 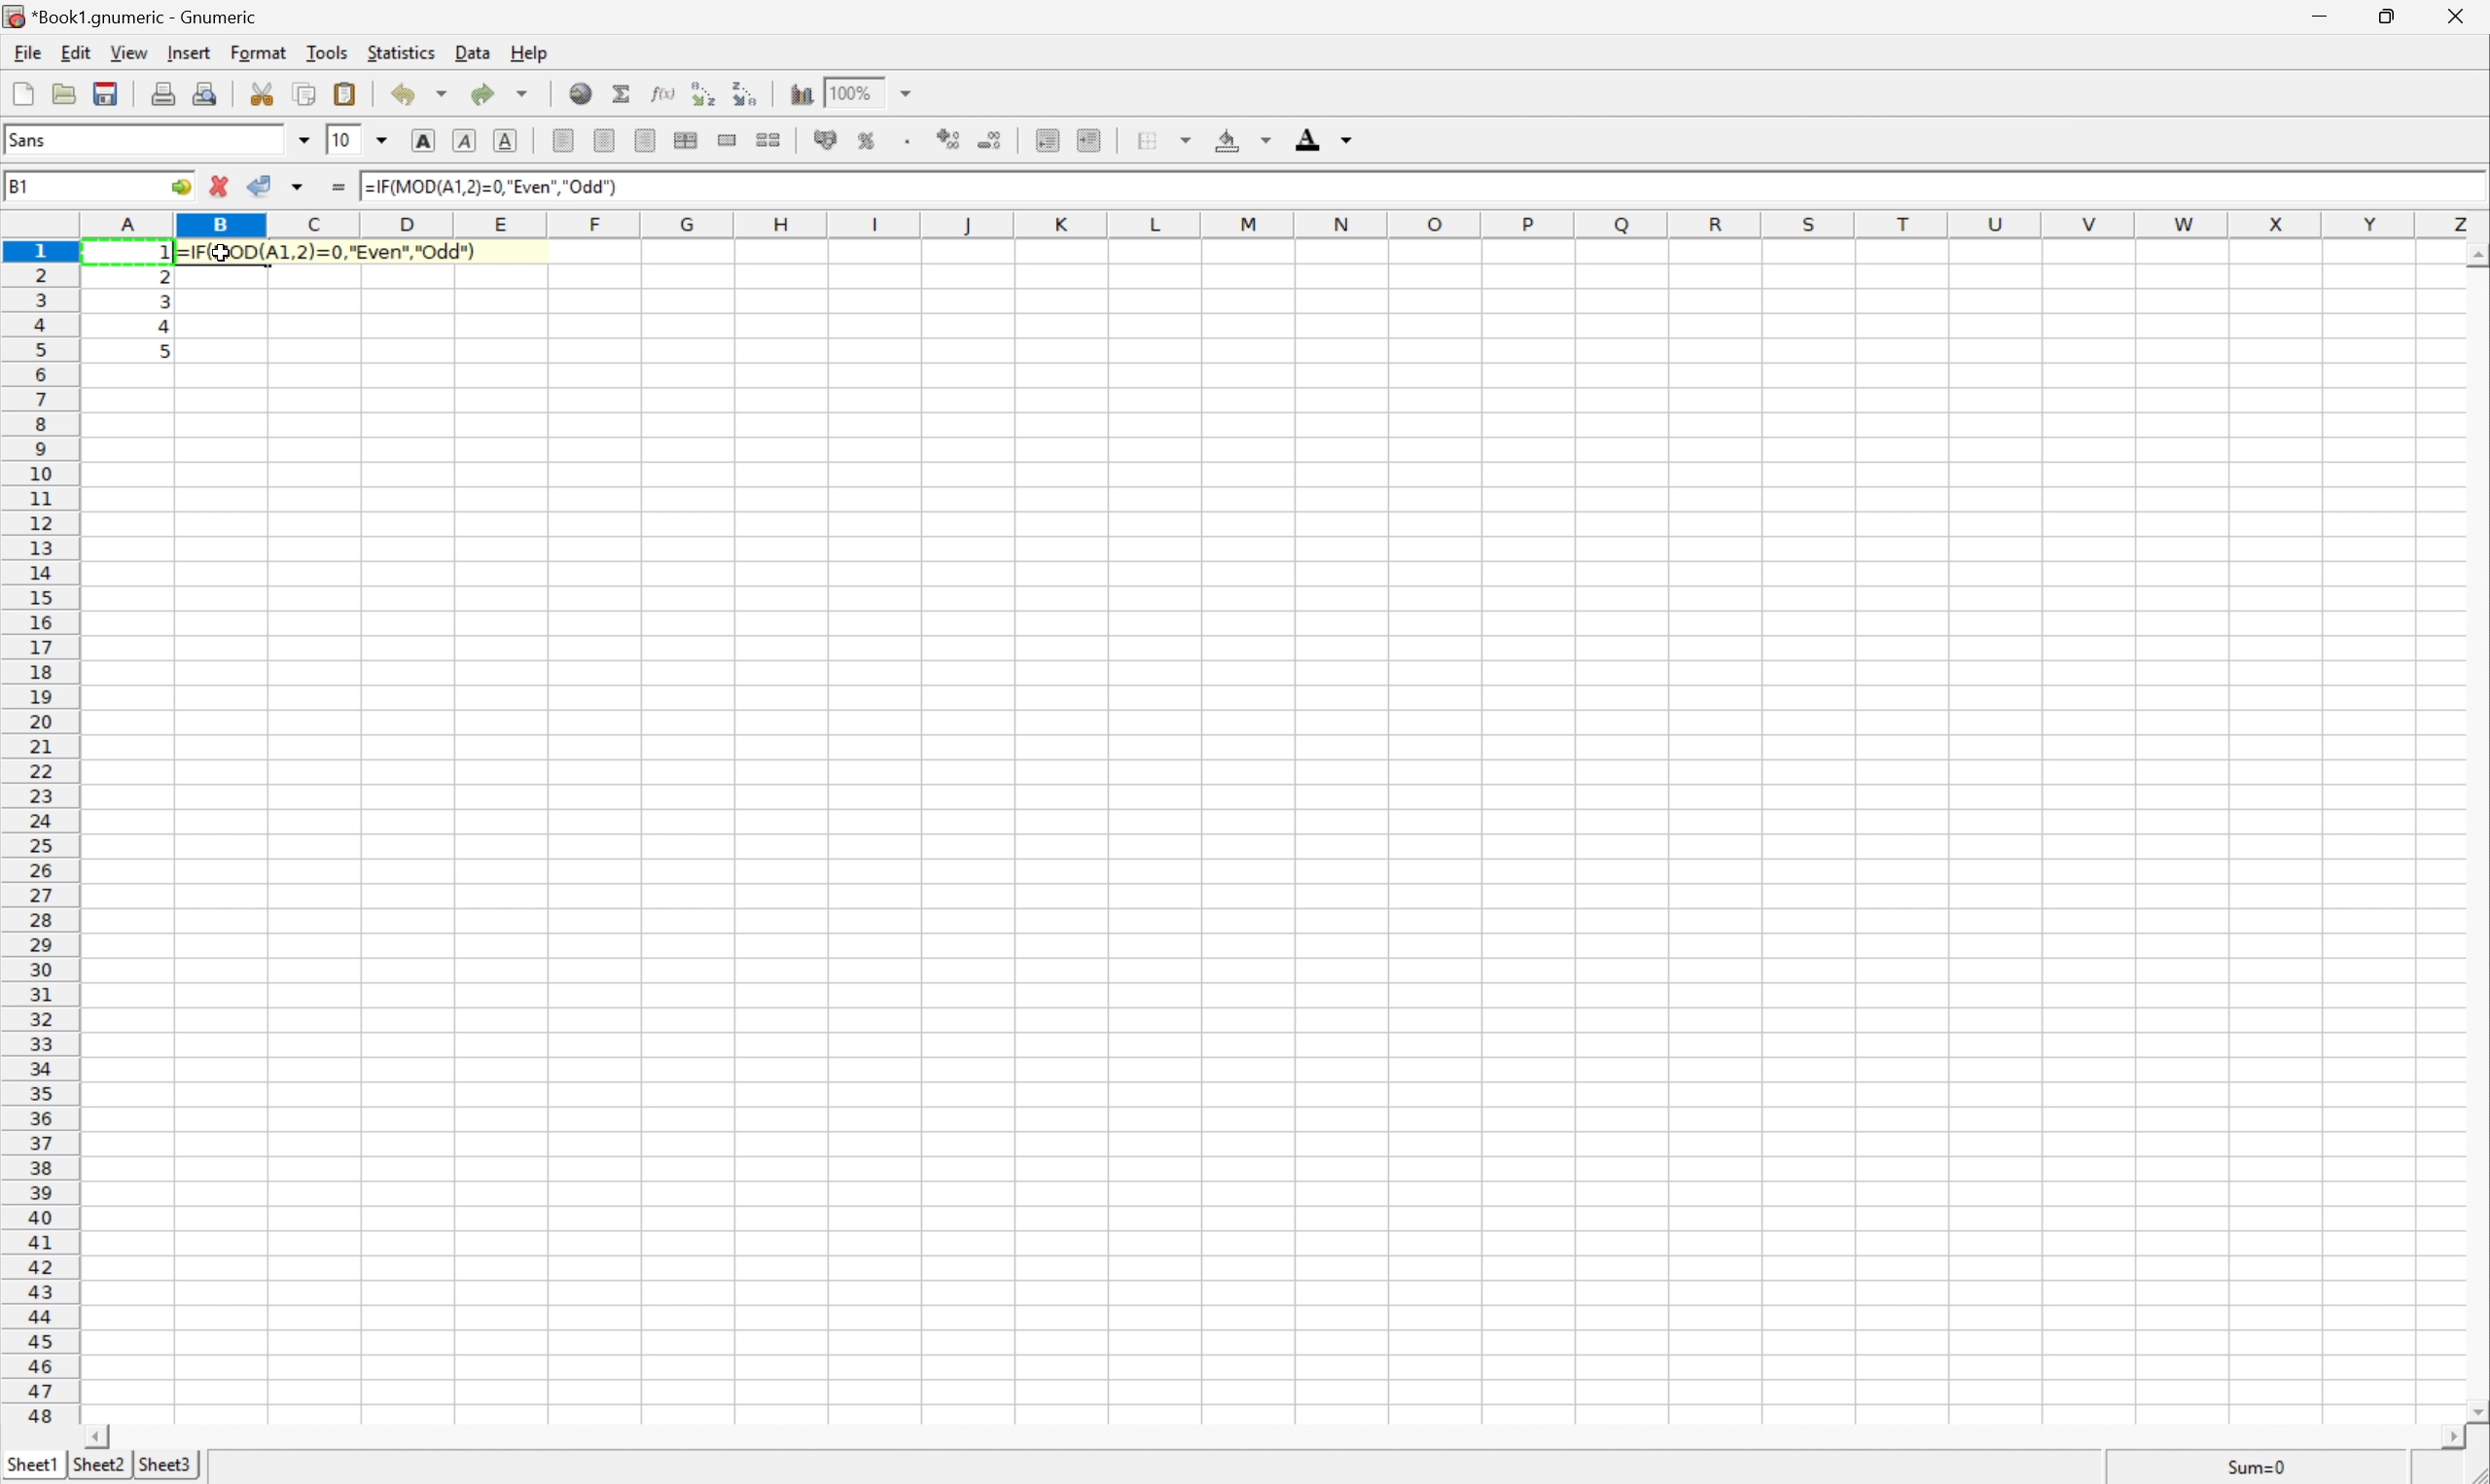 I want to click on 2, so click(x=164, y=273).